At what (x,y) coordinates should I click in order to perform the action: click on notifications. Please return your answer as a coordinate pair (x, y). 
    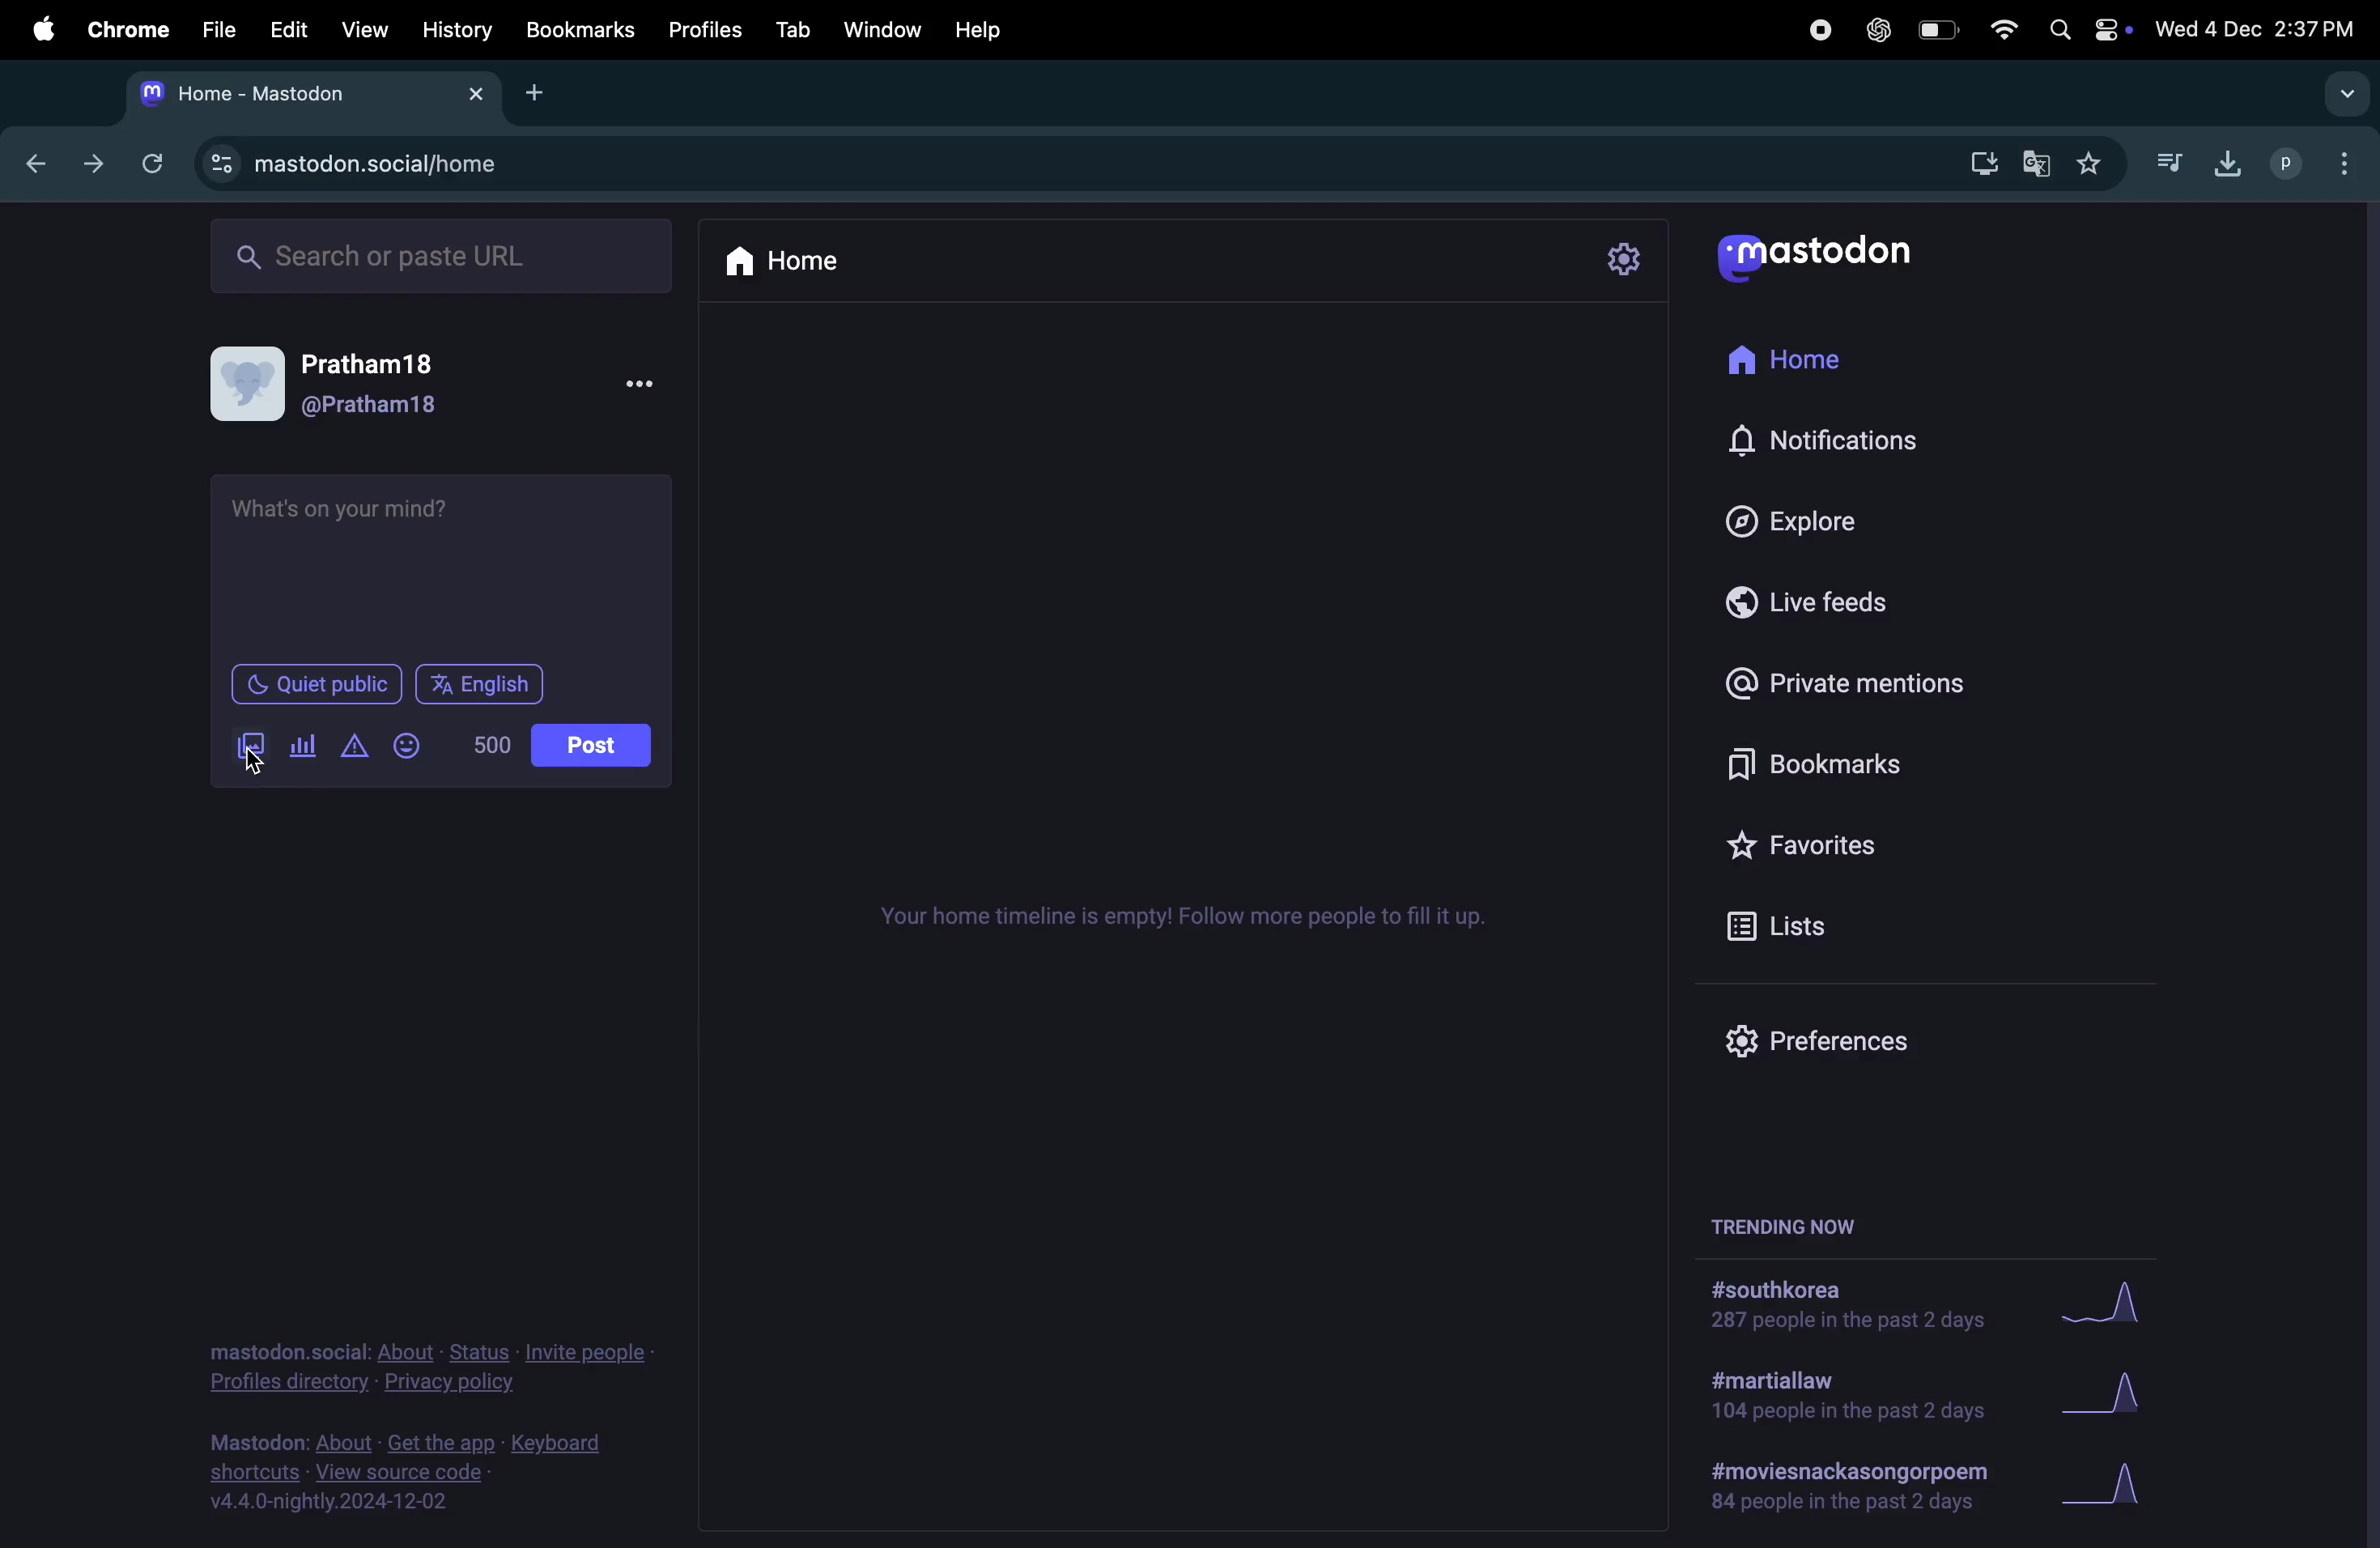
    Looking at the image, I should click on (1835, 443).